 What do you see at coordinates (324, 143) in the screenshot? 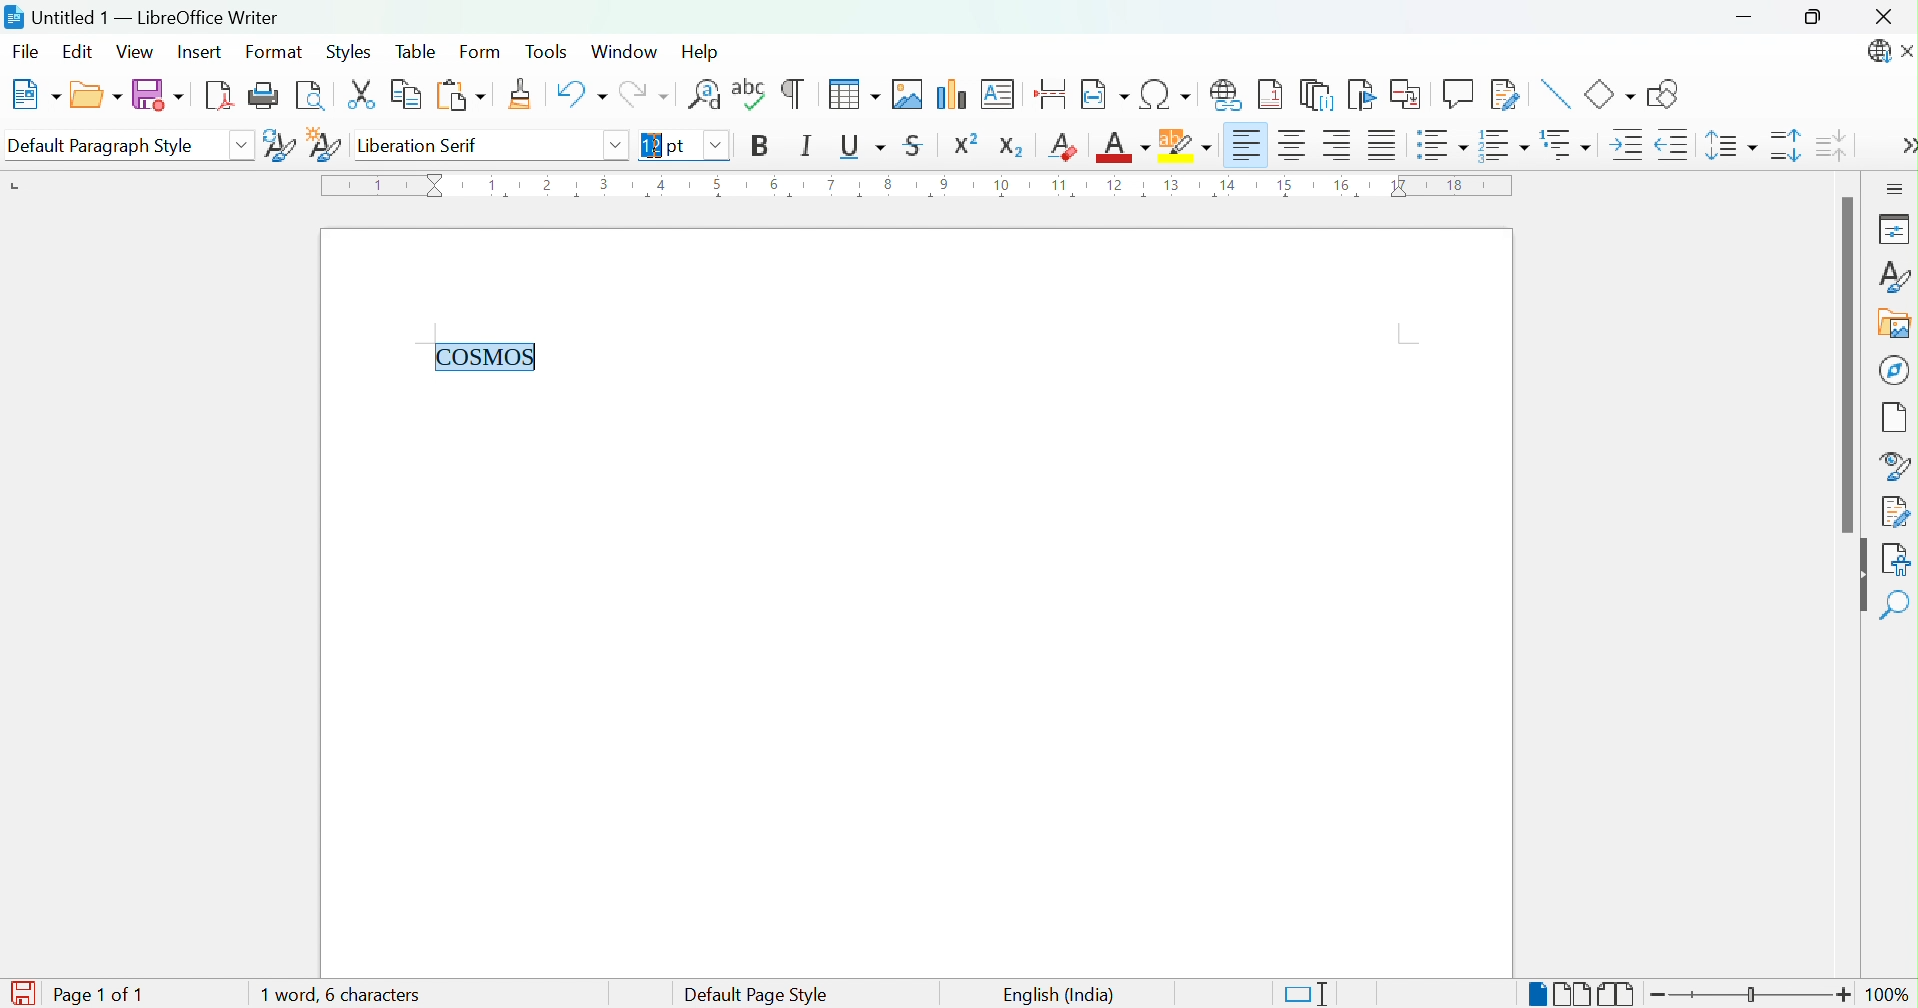
I see `New Style from Selection` at bounding box center [324, 143].